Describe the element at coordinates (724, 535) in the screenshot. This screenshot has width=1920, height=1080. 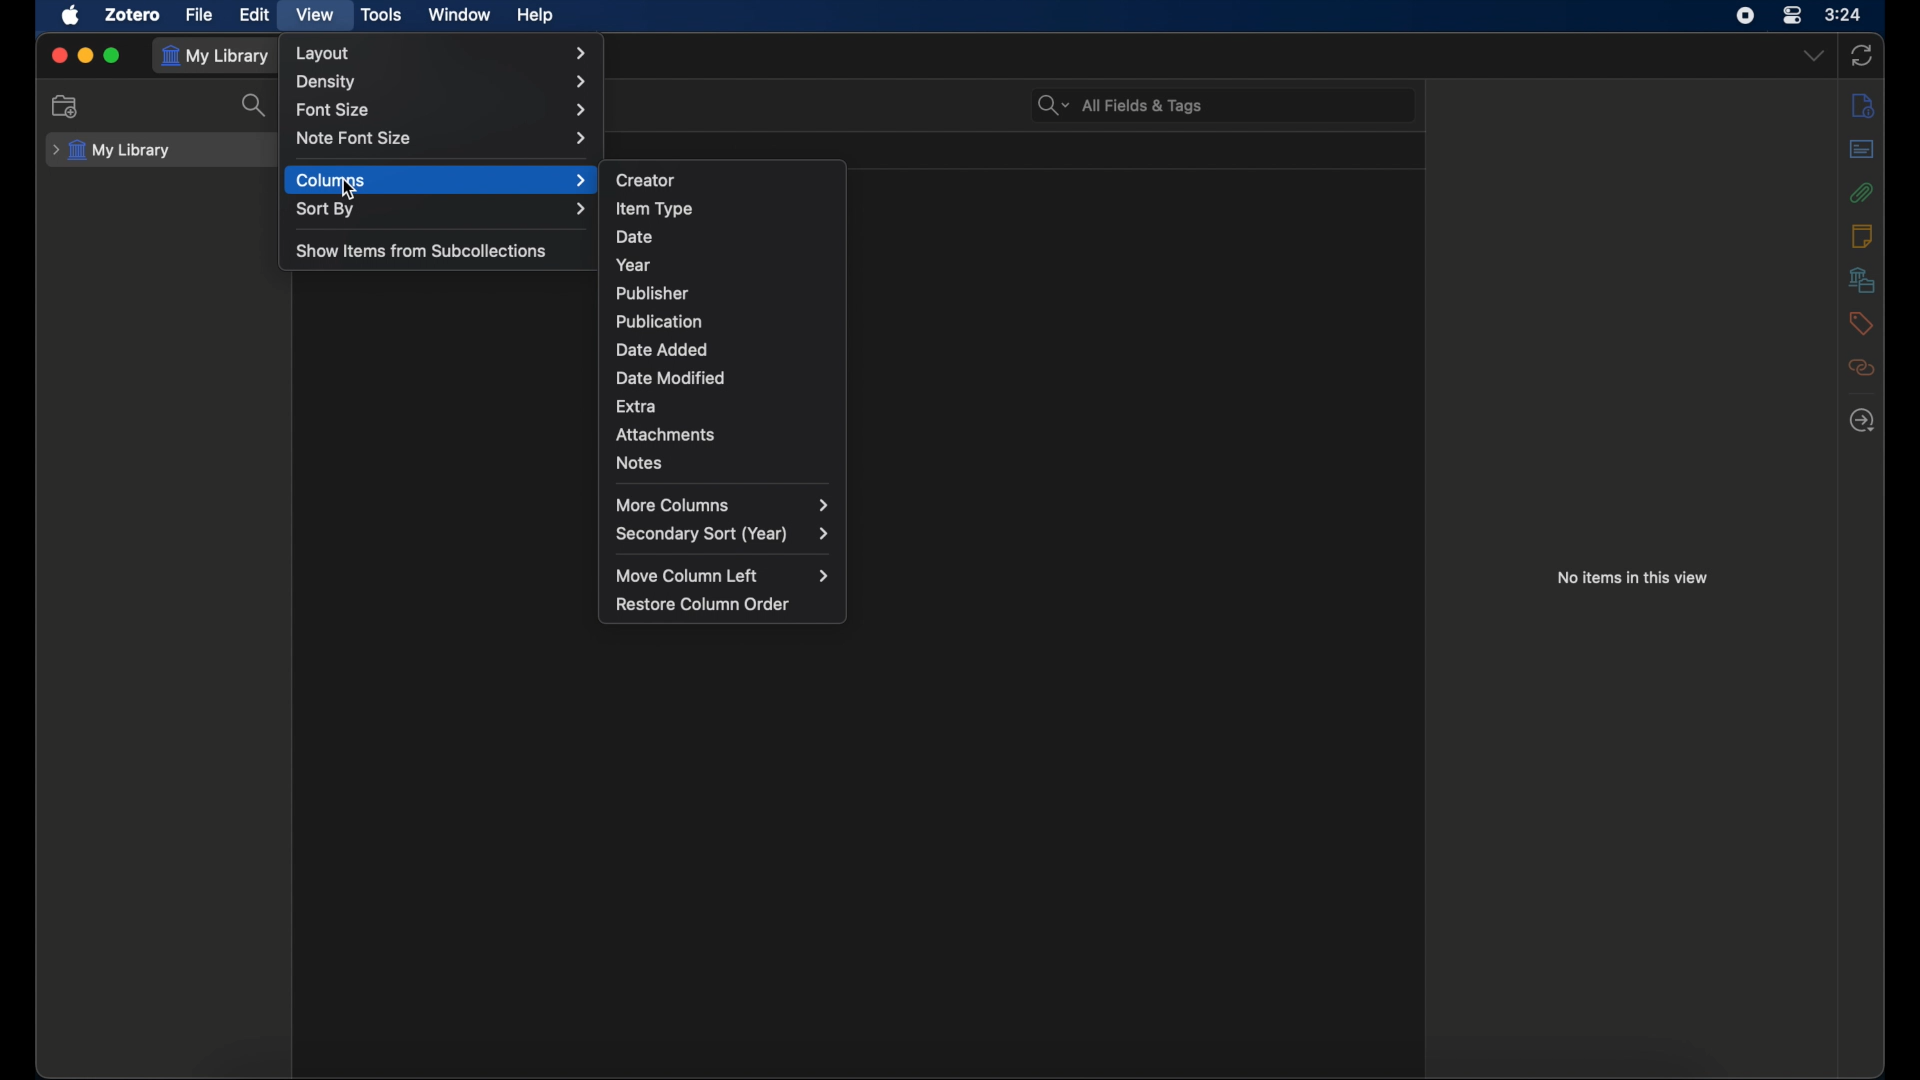
I see `secondary sort` at that location.